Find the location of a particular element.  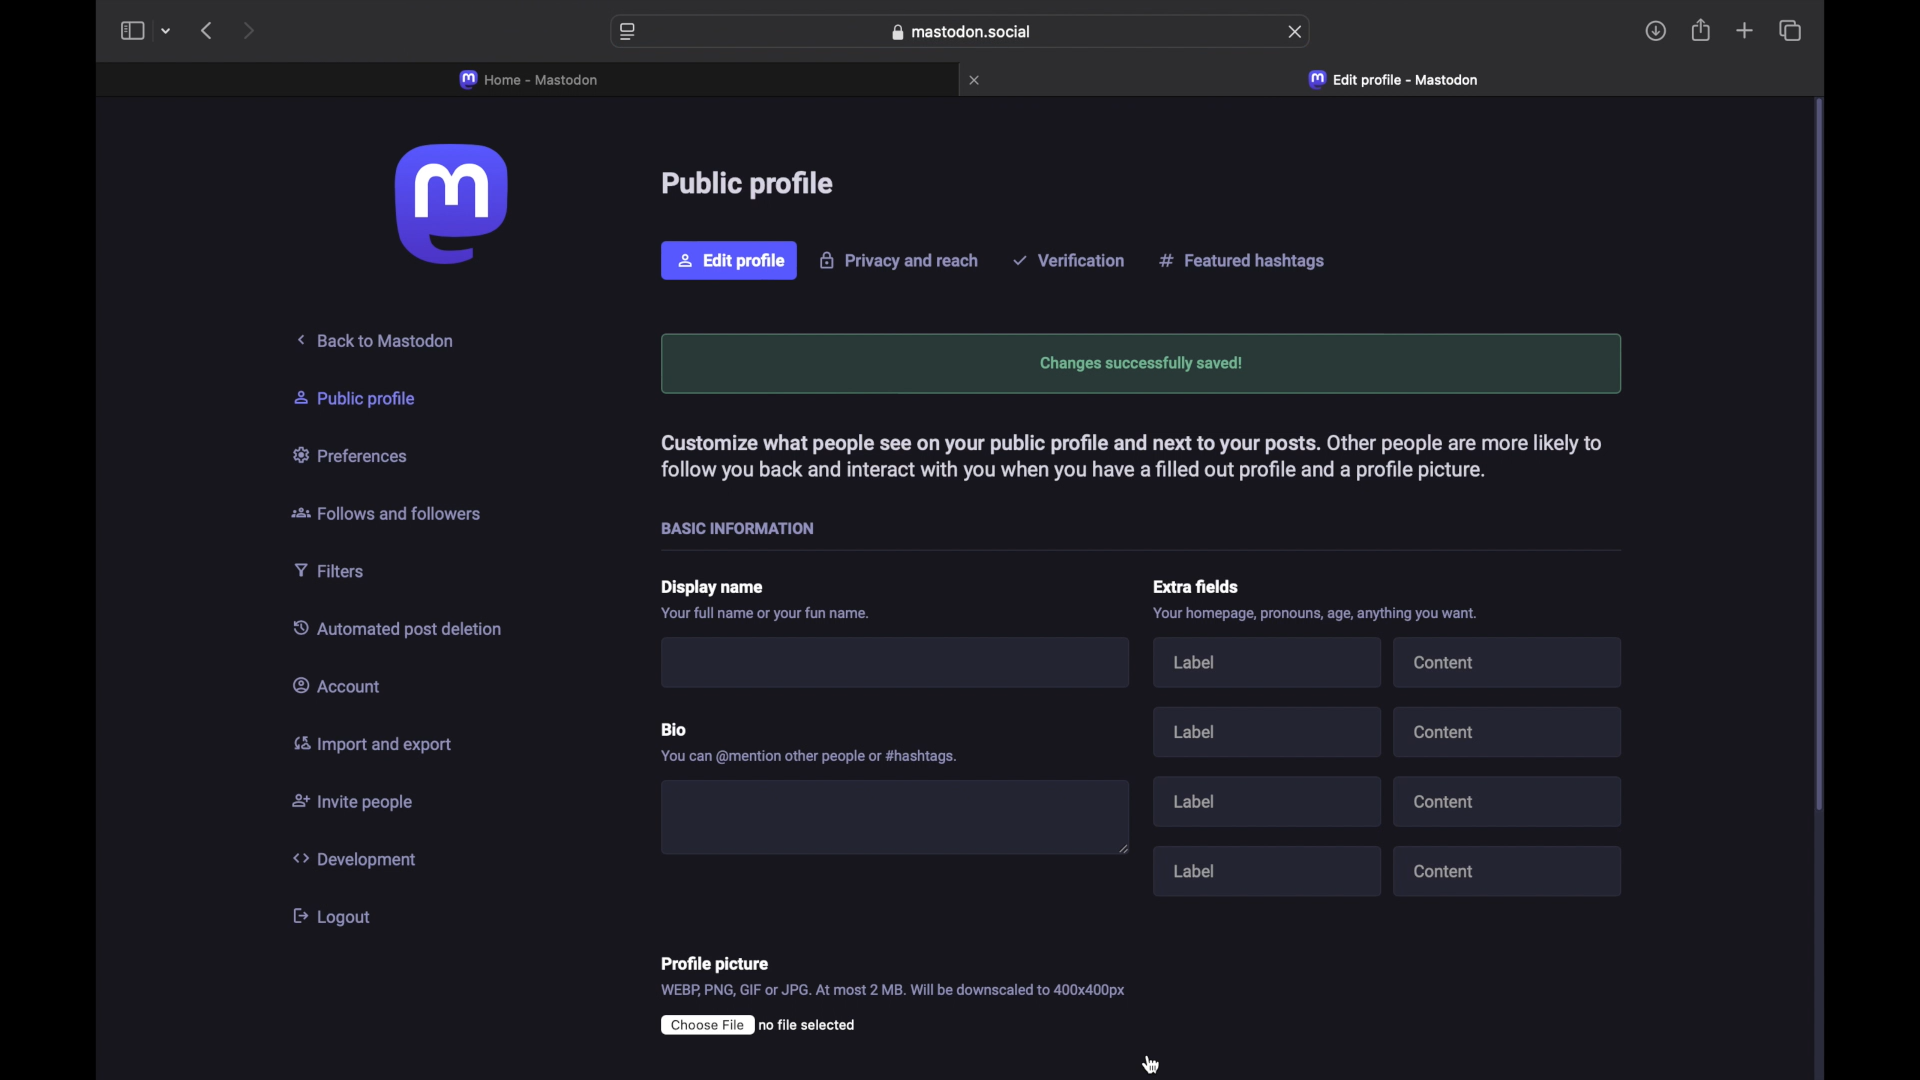

Privacy and reach is located at coordinates (894, 259).